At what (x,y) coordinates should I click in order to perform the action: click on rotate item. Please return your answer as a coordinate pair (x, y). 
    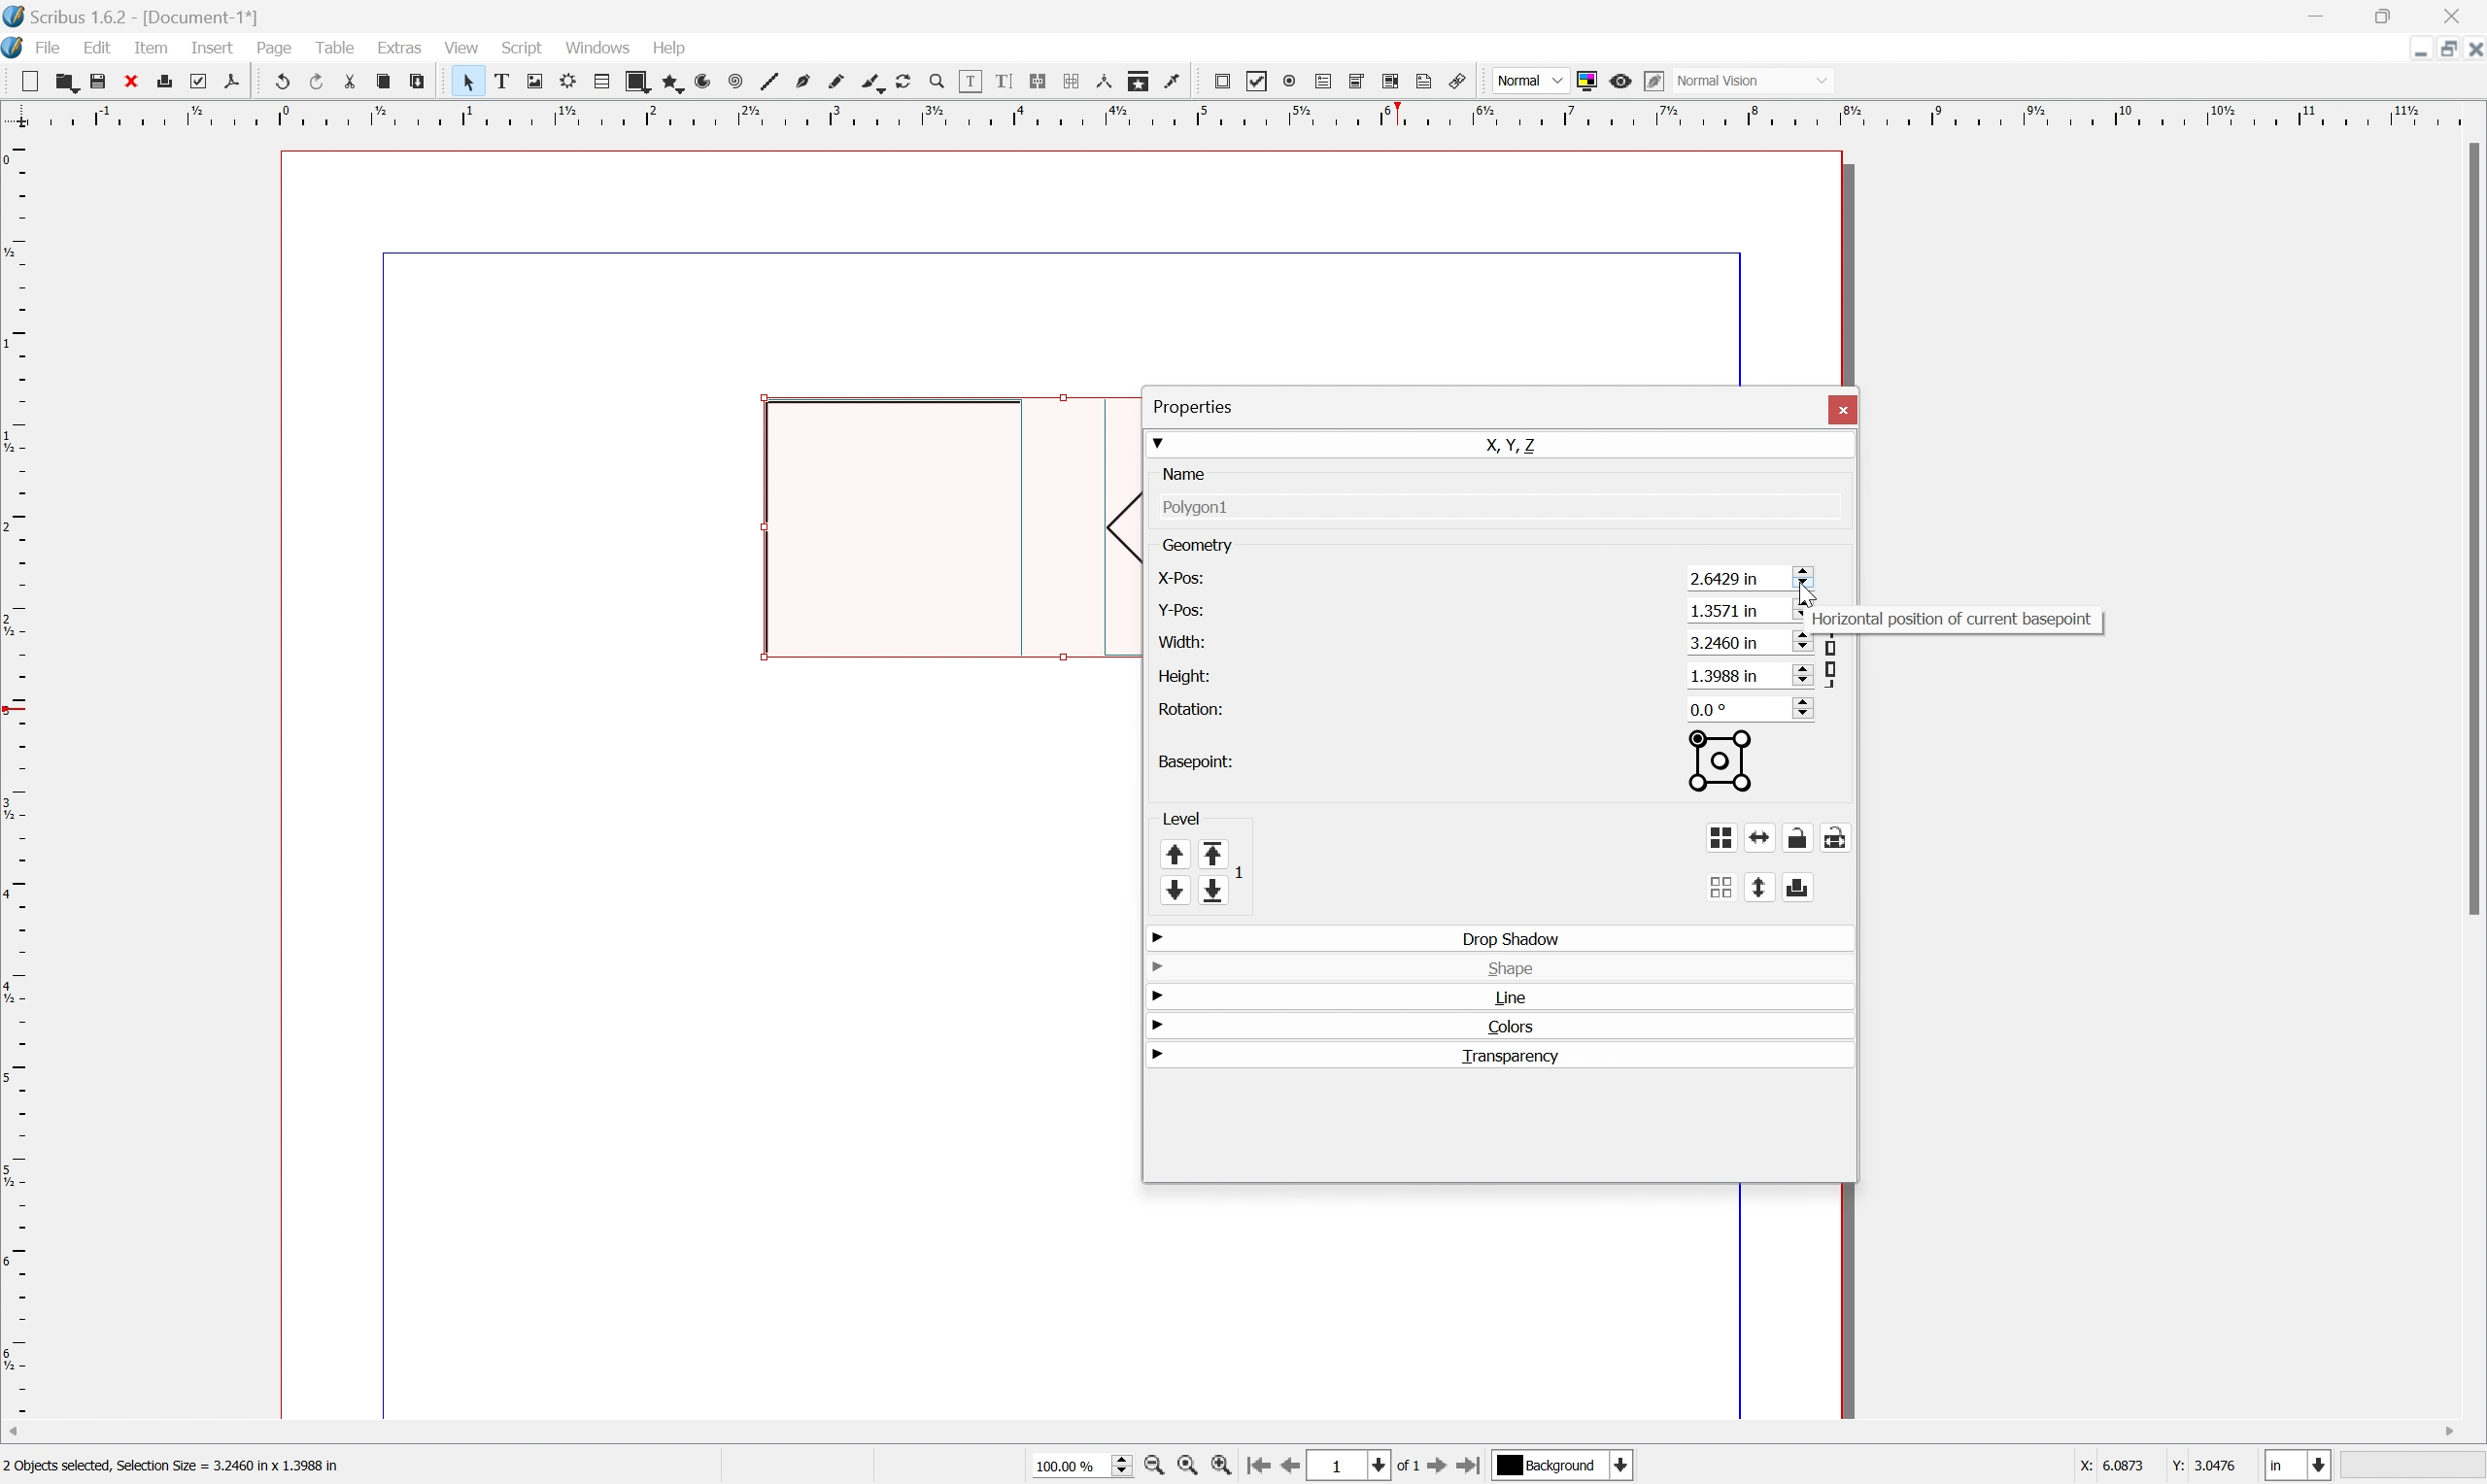
    Looking at the image, I should click on (900, 81).